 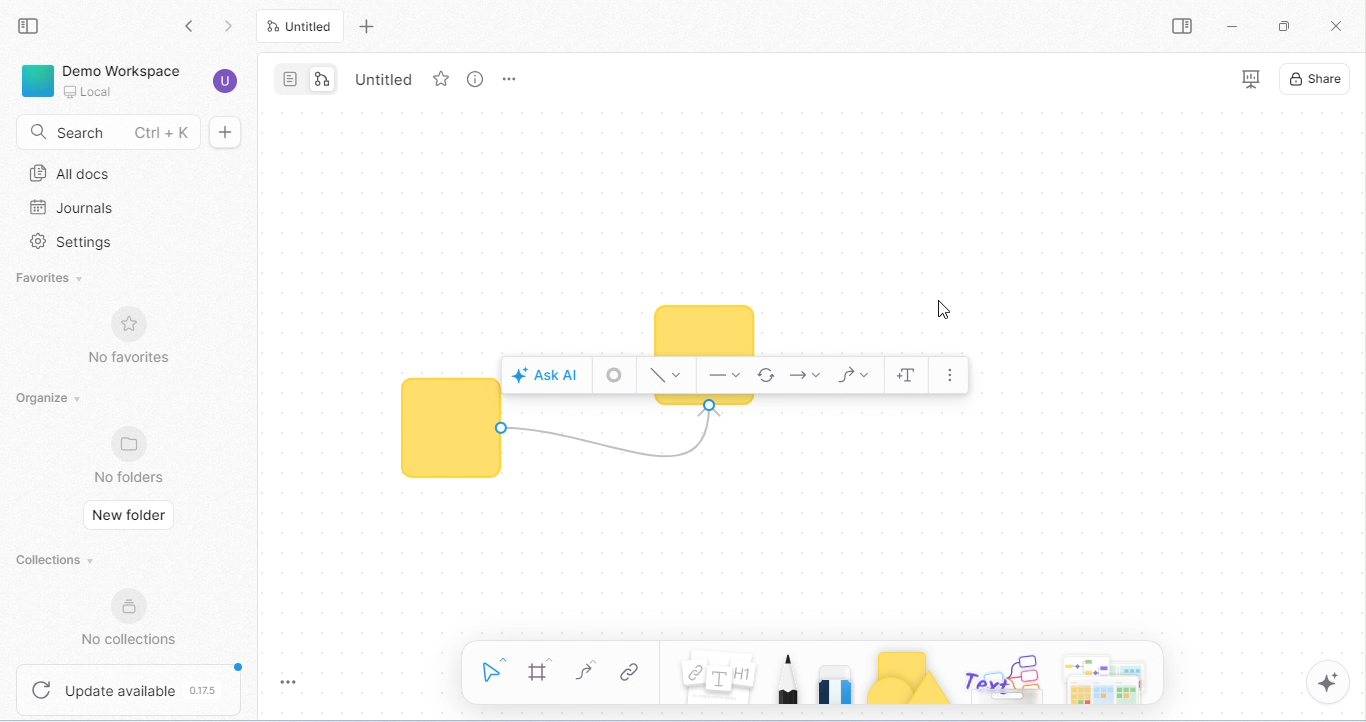 What do you see at coordinates (47, 281) in the screenshot?
I see `favorites` at bounding box center [47, 281].